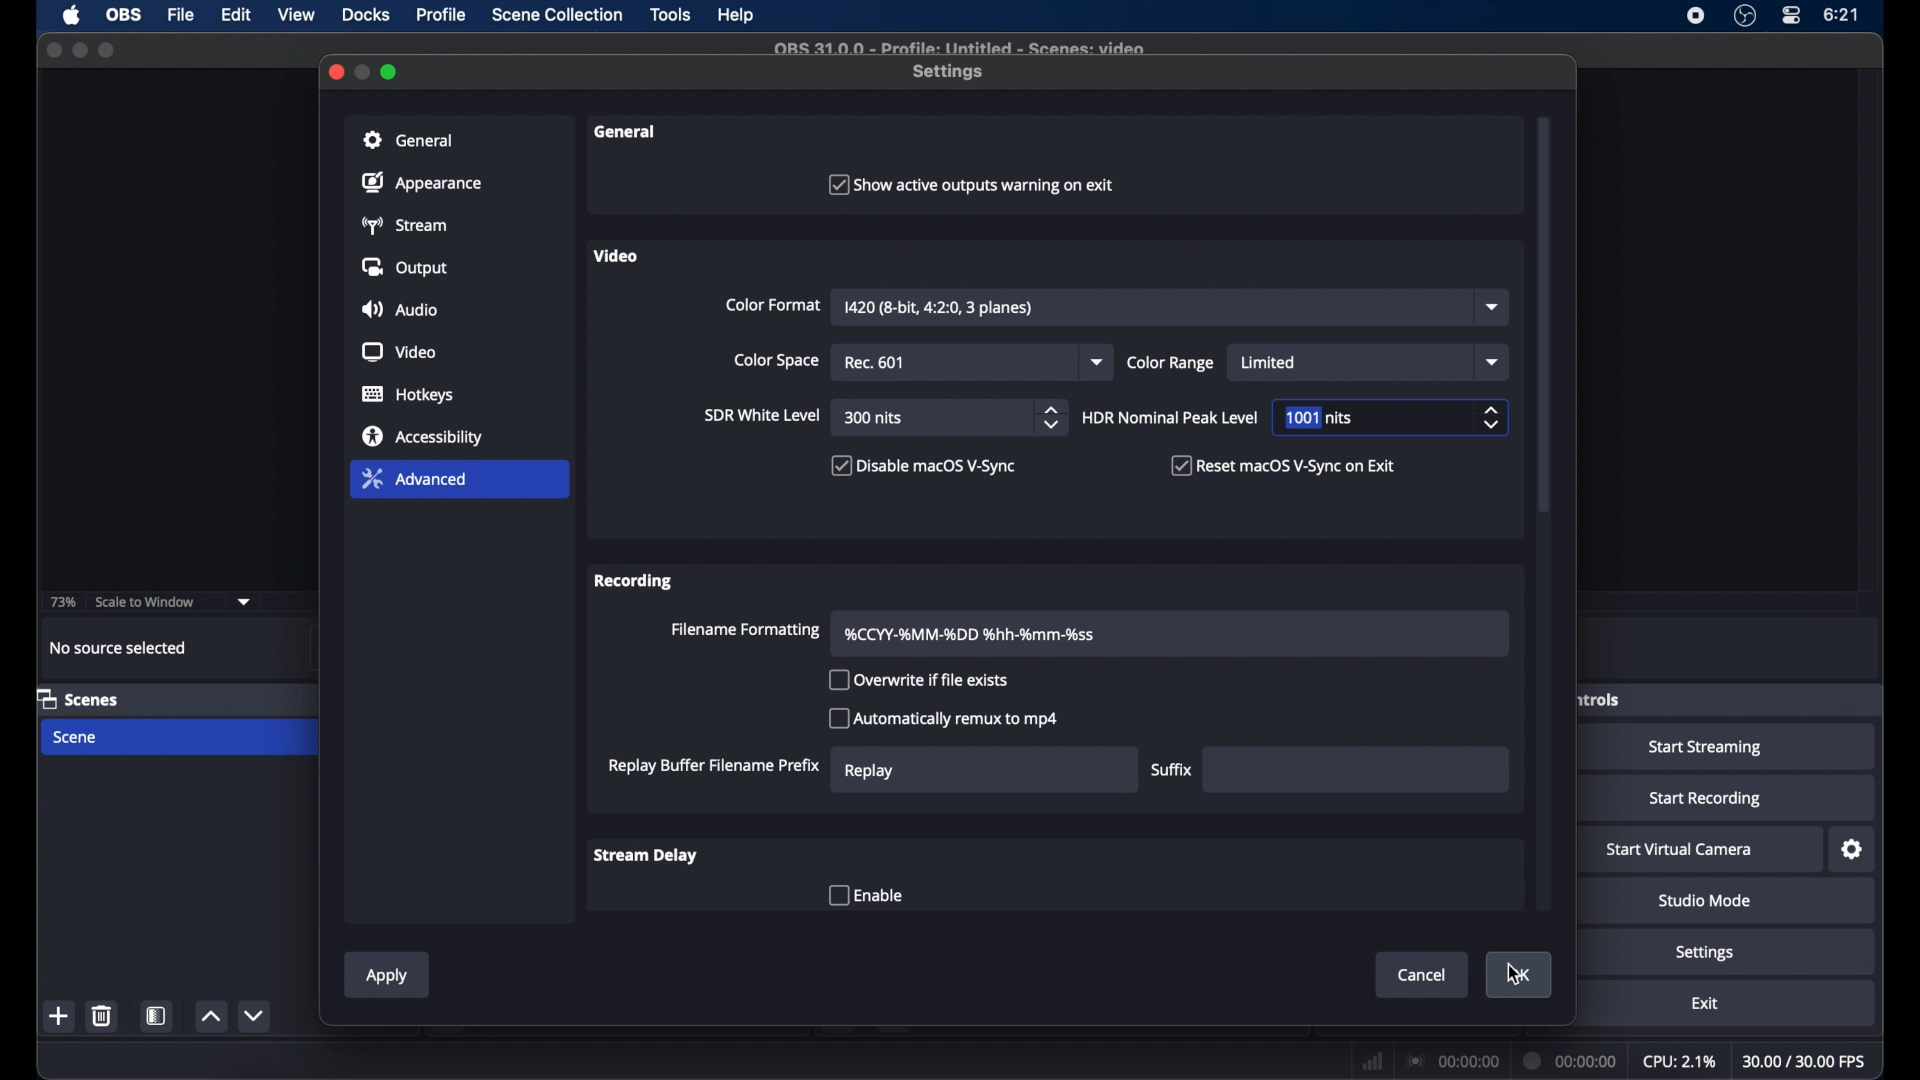 The width and height of the screenshot is (1920, 1080). Describe the element at coordinates (672, 14) in the screenshot. I see `tools` at that location.